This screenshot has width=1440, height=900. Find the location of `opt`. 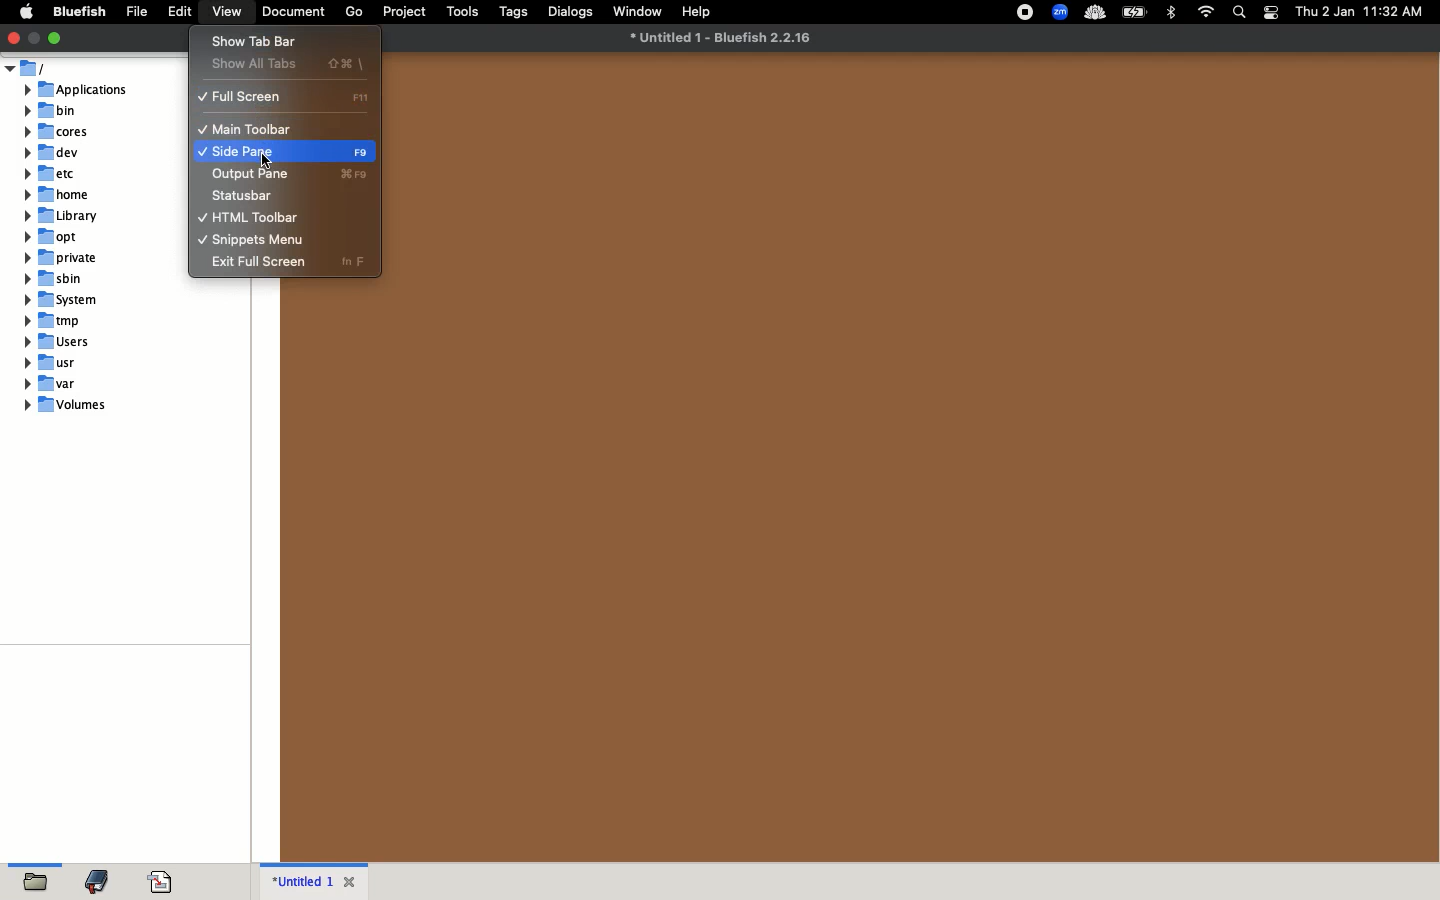

opt is located at coordinates (51, 235).